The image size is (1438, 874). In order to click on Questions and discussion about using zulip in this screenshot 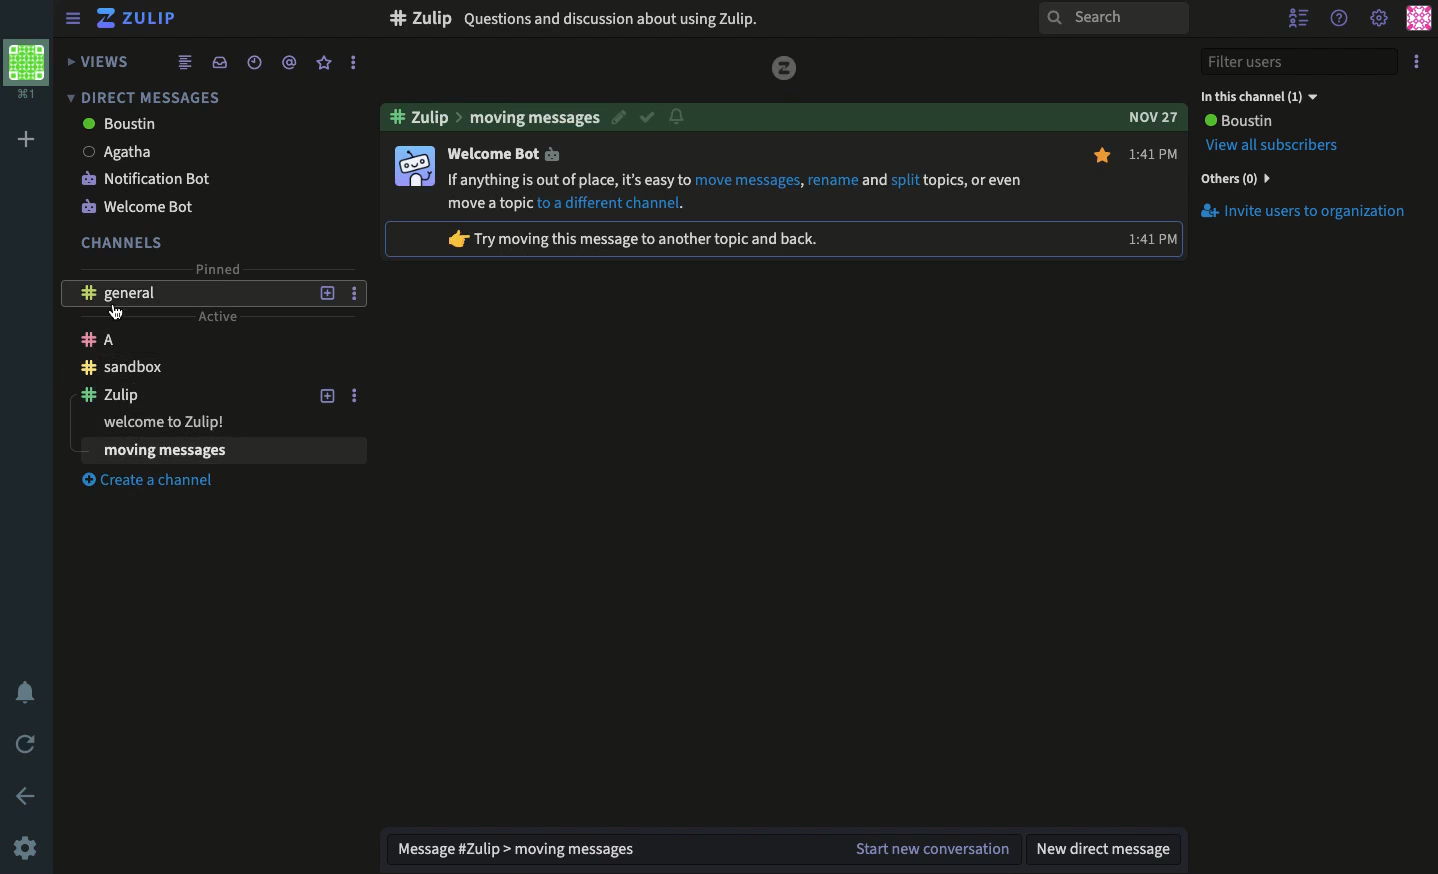, I will do `click(616, 18)`.